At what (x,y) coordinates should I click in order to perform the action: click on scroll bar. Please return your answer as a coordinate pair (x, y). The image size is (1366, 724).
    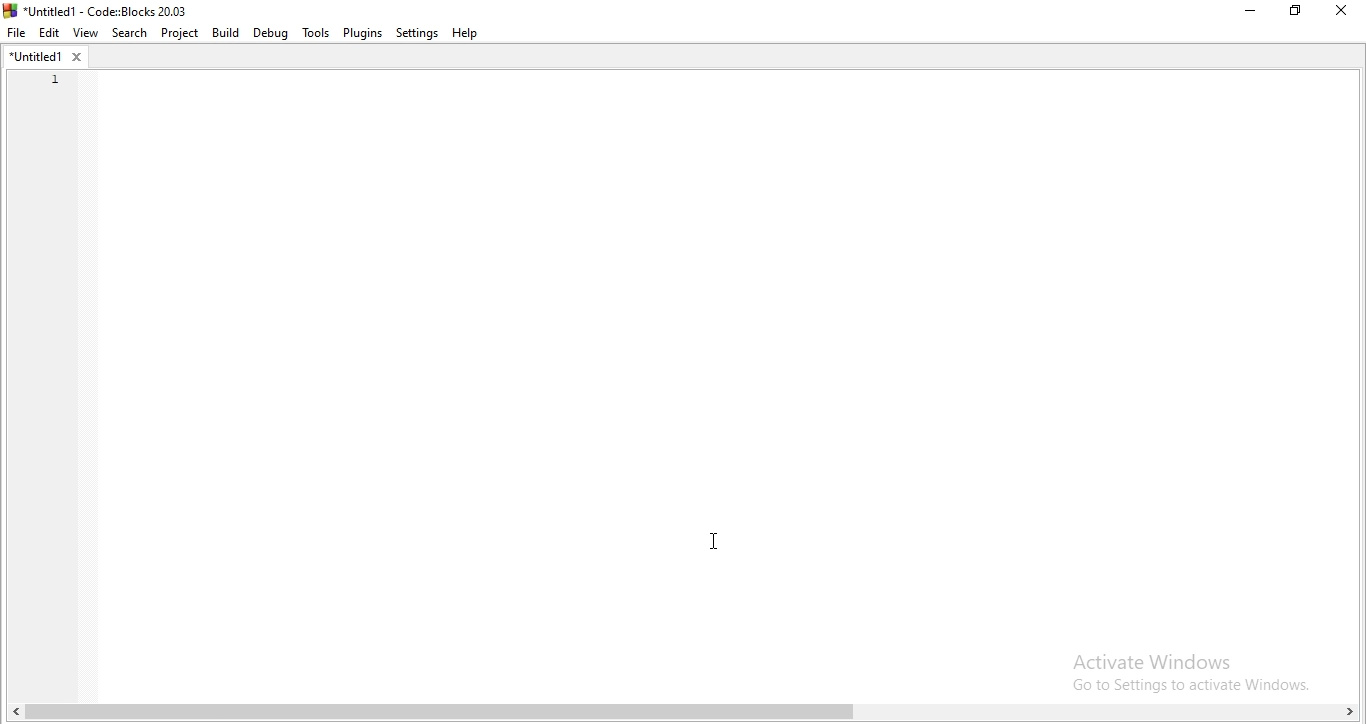
    Looking at the image, I should click on (683, 713).